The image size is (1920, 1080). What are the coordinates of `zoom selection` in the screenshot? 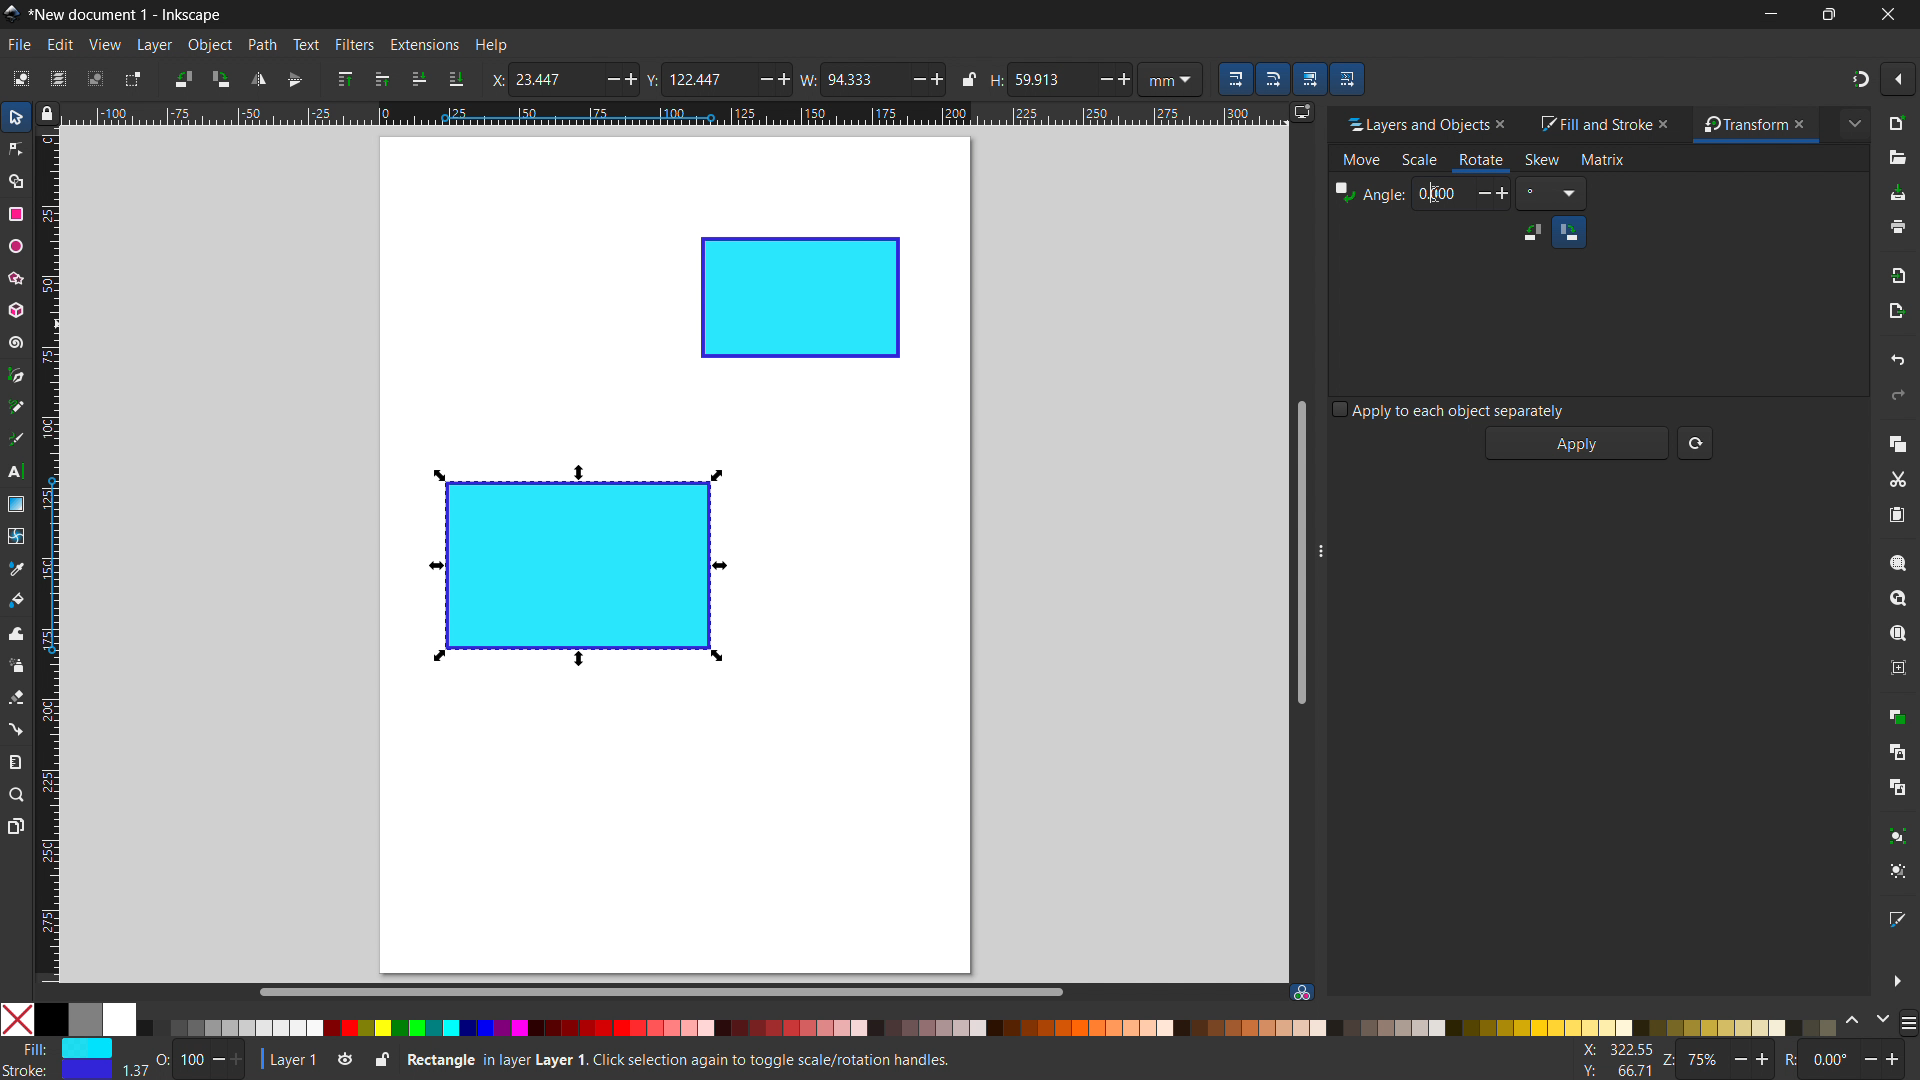 It's located at (1898, 563).